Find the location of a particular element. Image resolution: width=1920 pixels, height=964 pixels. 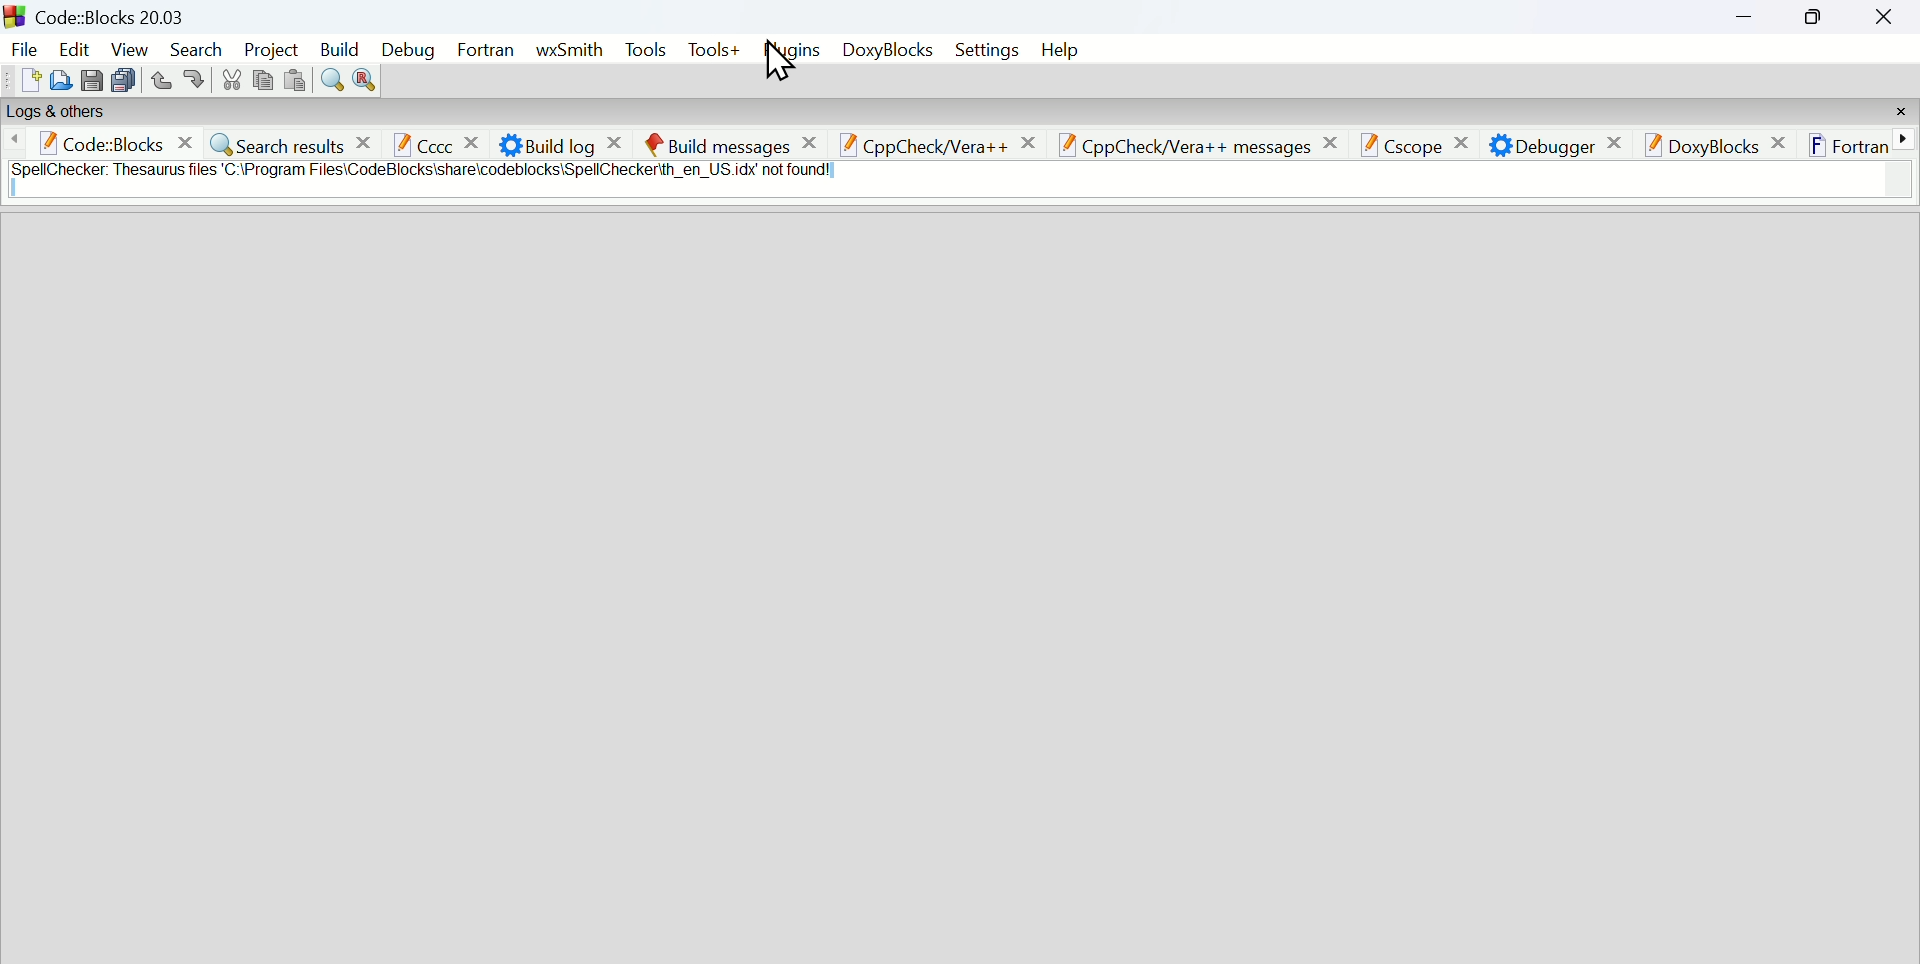

Logs & others is located at coordinates (55, 112).